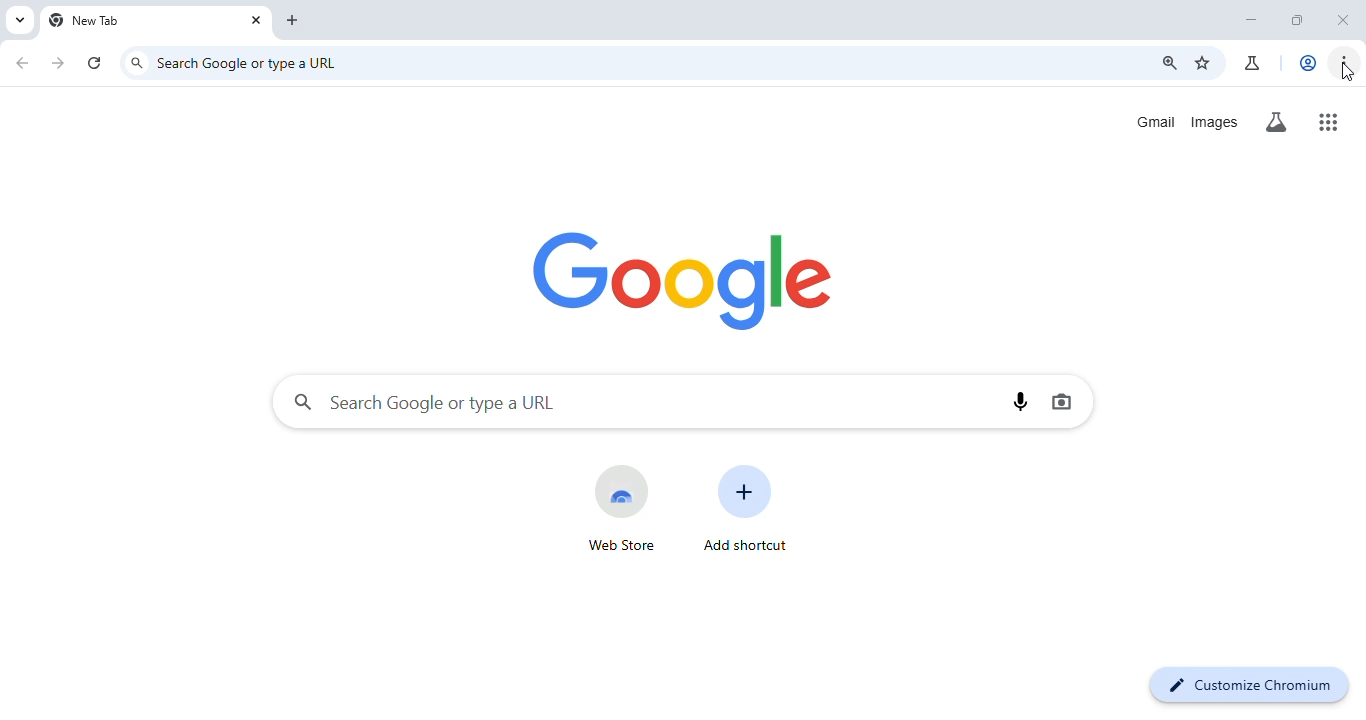 Image resolution: width=1366 pixels, height=720 pixels. Describe the element at coordinates (1254, 63) in the screenshot. I see `chrome labs` at that location.